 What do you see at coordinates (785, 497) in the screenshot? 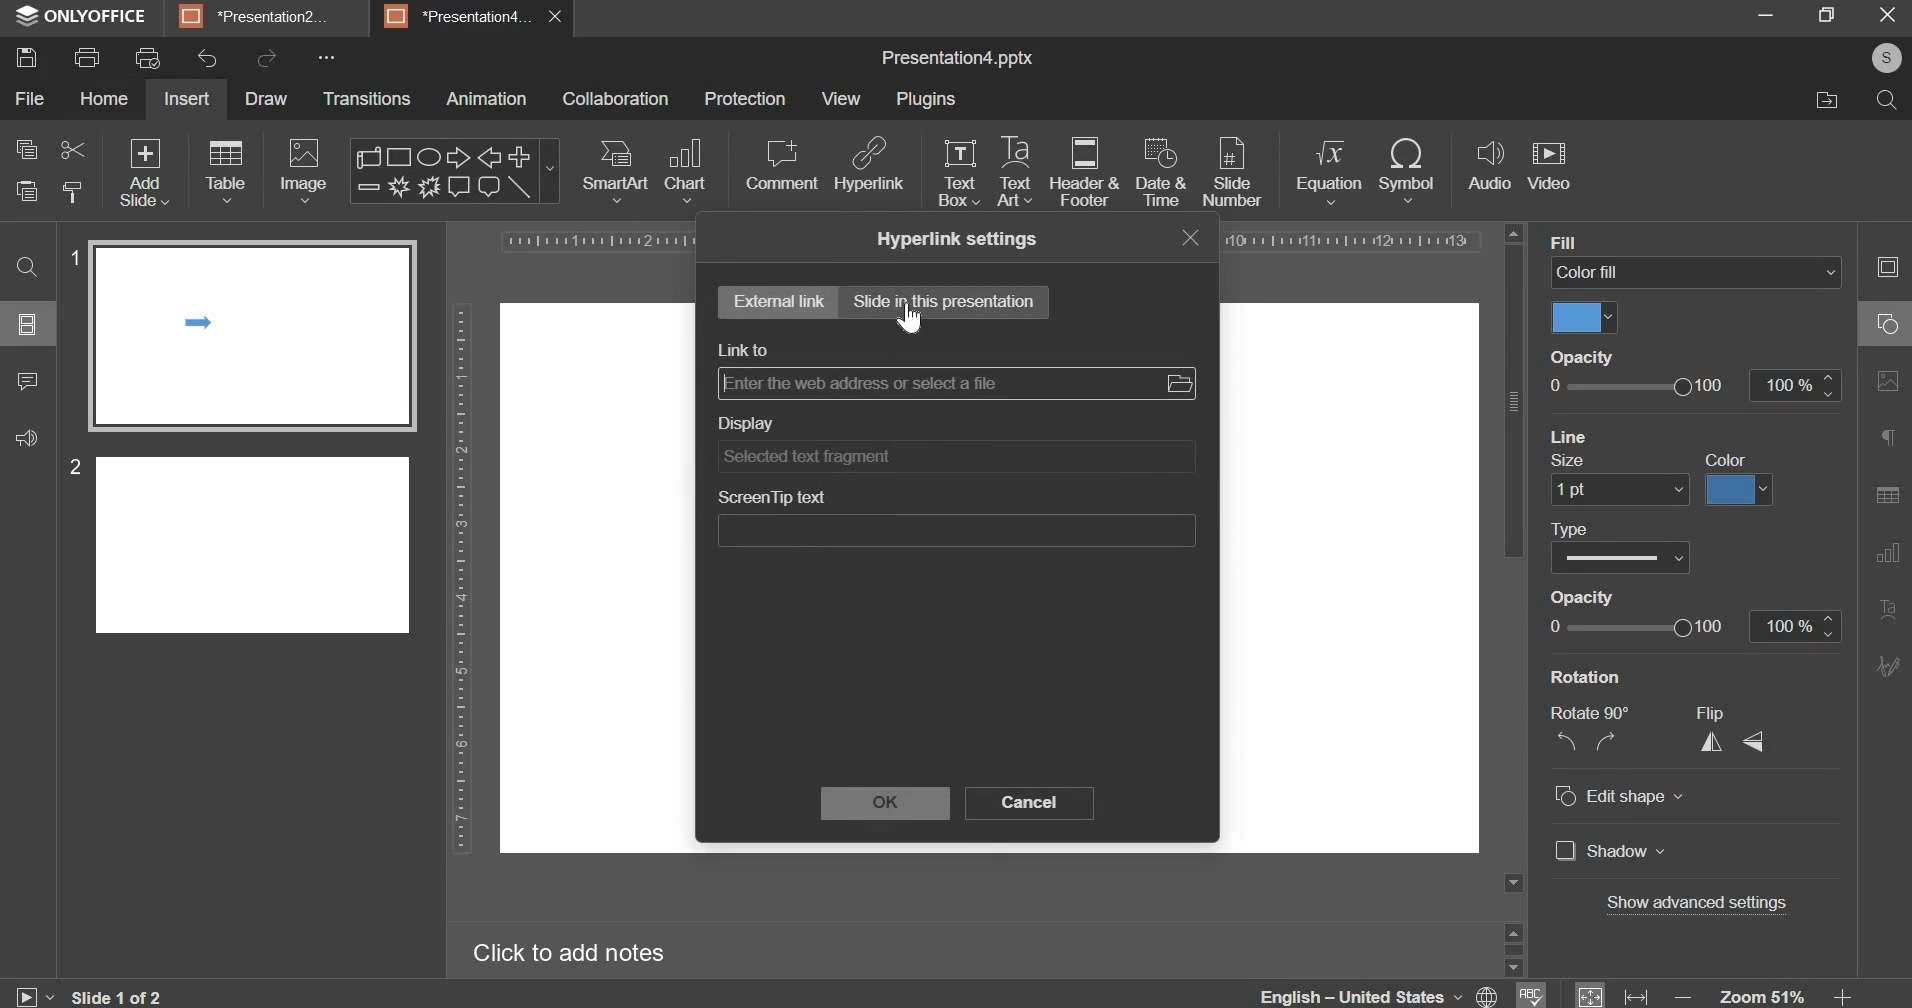
I see `ScreenTip text` at bounding box center [785, 497].